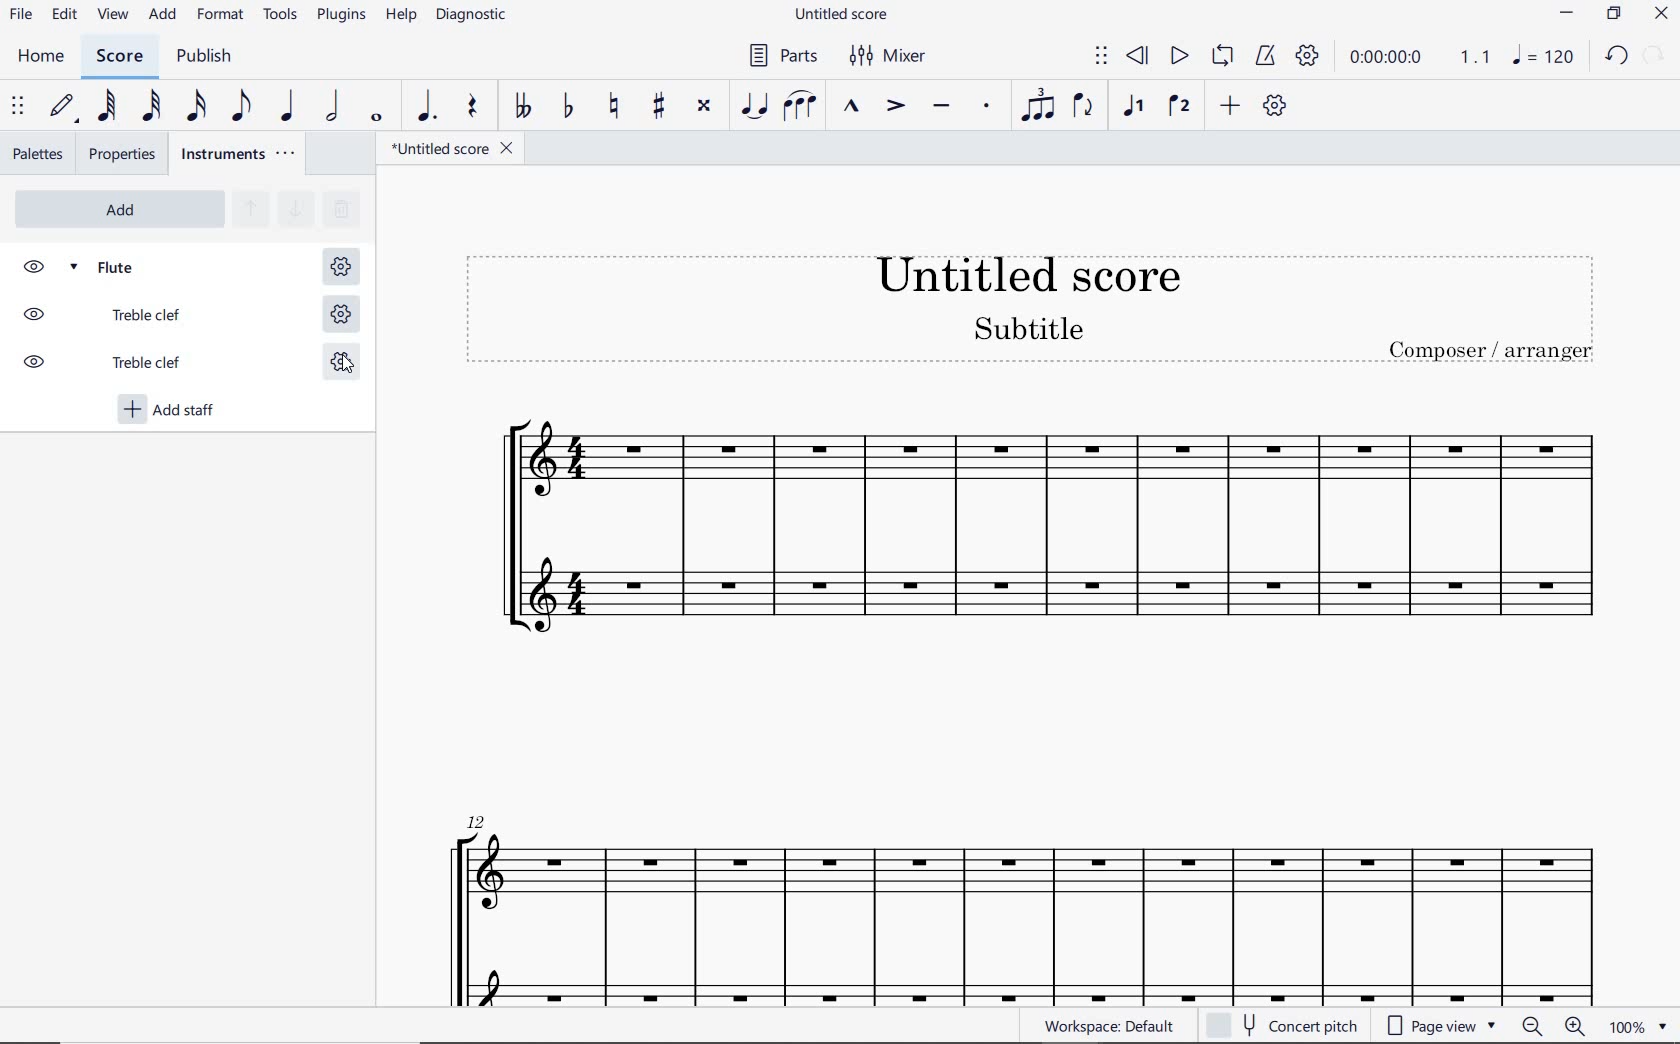 The width and height of the screenshot is (1680, 1044). Describe the element at coordinates (1022, 475) in the screenshot. I see `Flute Instrument` at that location.